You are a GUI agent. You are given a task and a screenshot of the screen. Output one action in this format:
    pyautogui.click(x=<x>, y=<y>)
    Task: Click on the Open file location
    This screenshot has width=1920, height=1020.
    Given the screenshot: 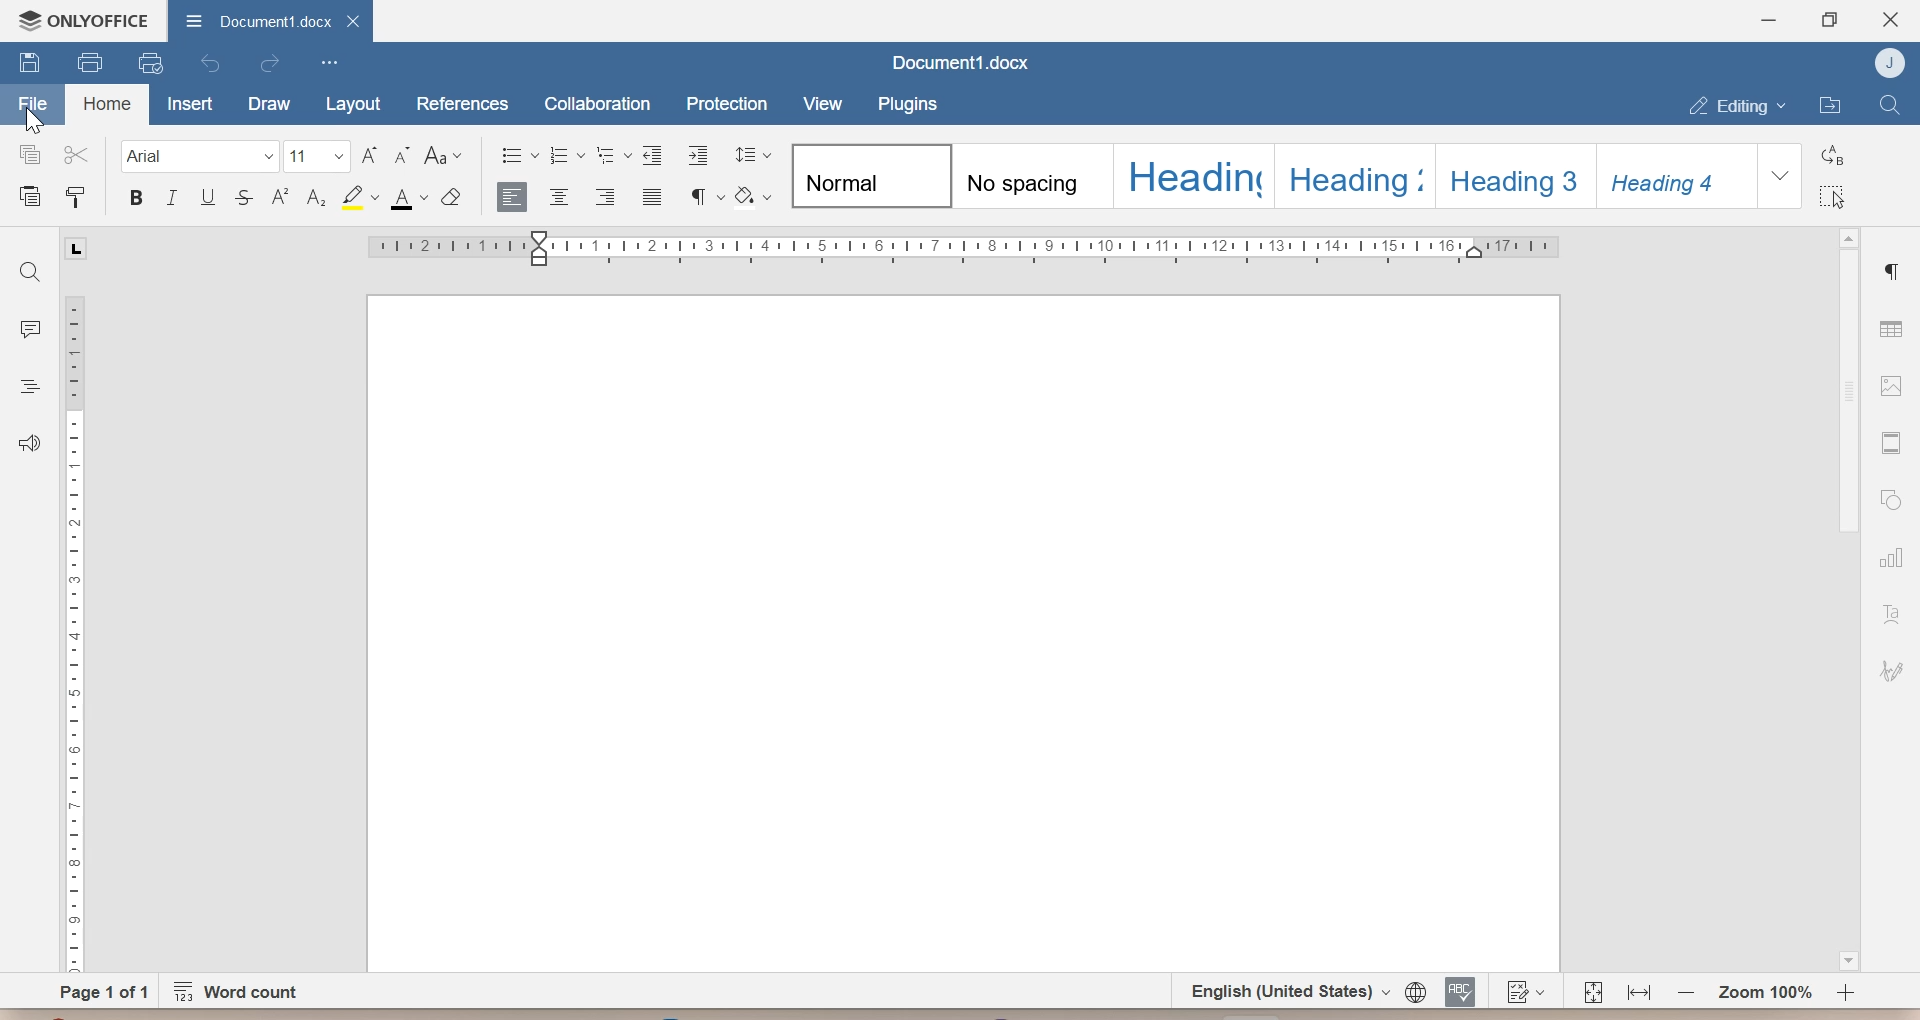 What is the action you would take?
    pyautogui.click(x=1832, y=105)
    